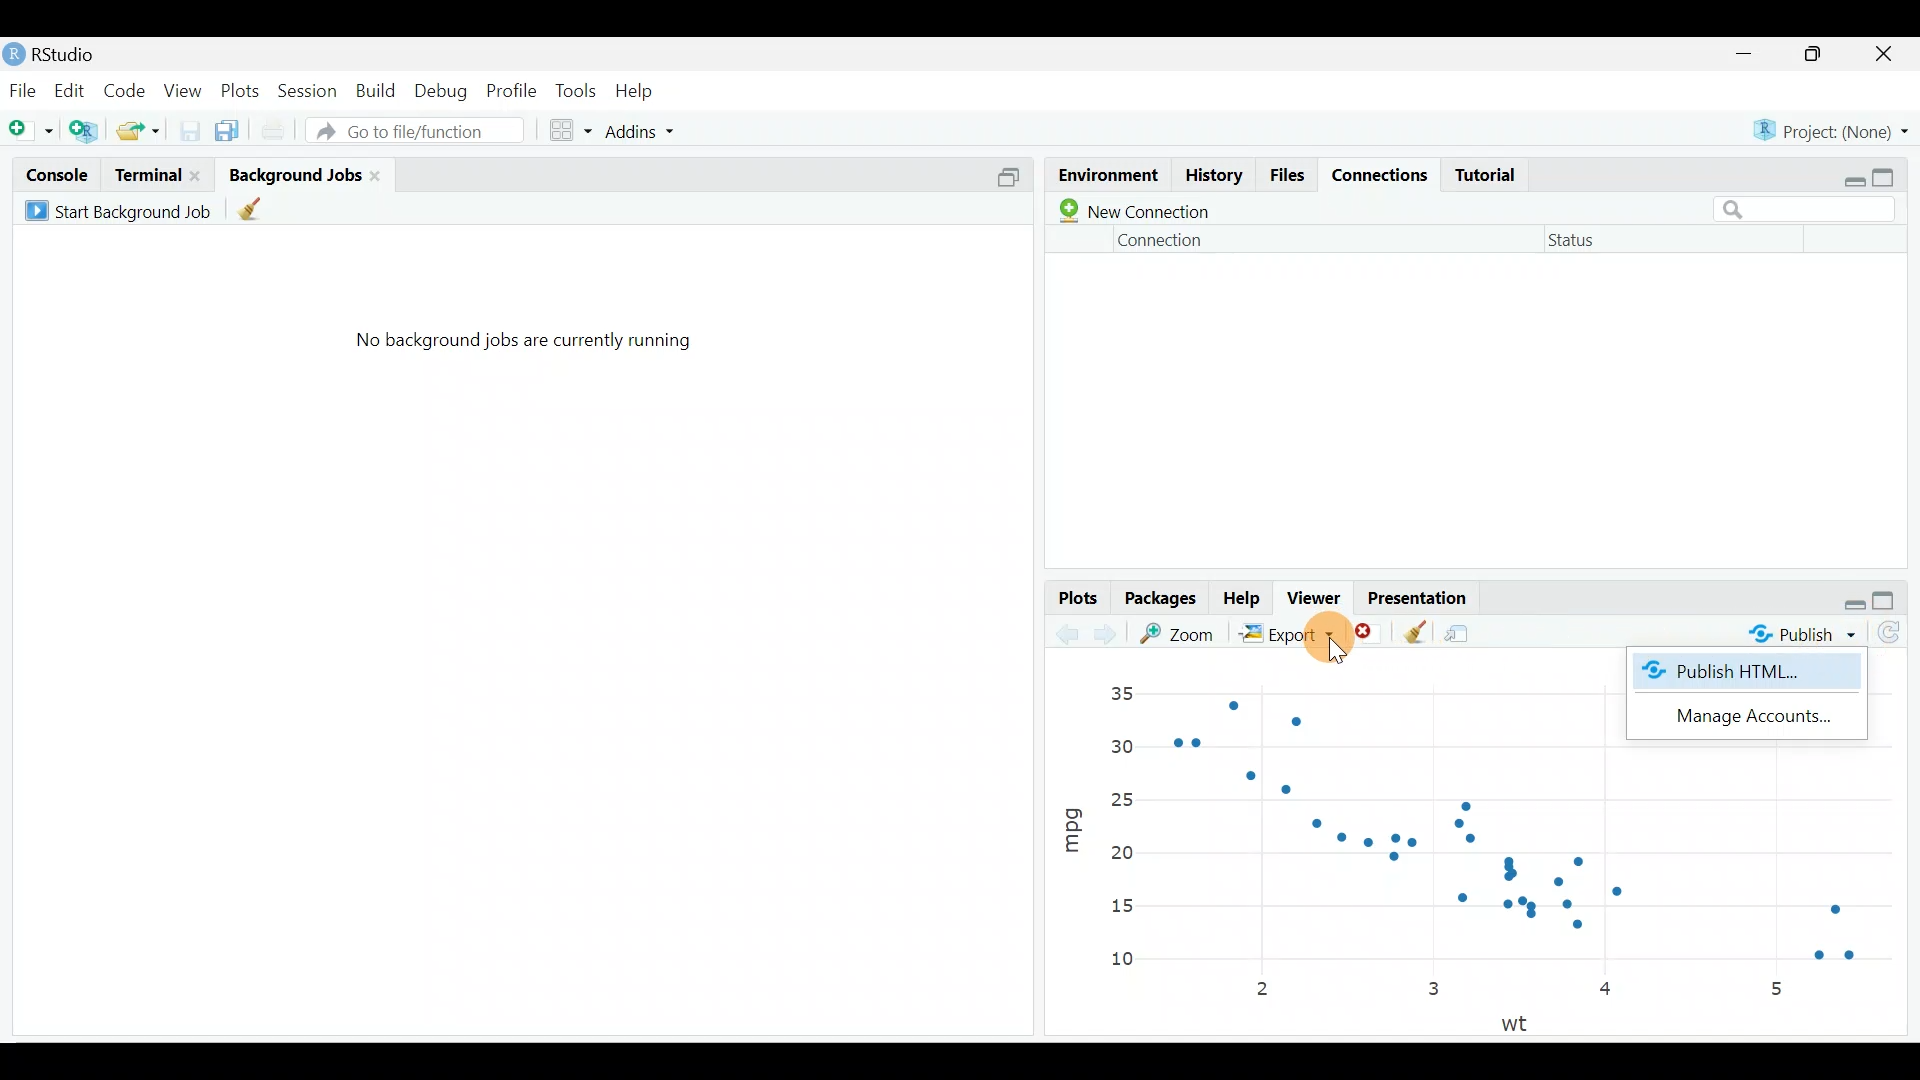 The image size is (1920, 1080). What do you see at coordinates (1283, 633) in the screenshot?
I see `Export` at bounding box center [1283, 633].